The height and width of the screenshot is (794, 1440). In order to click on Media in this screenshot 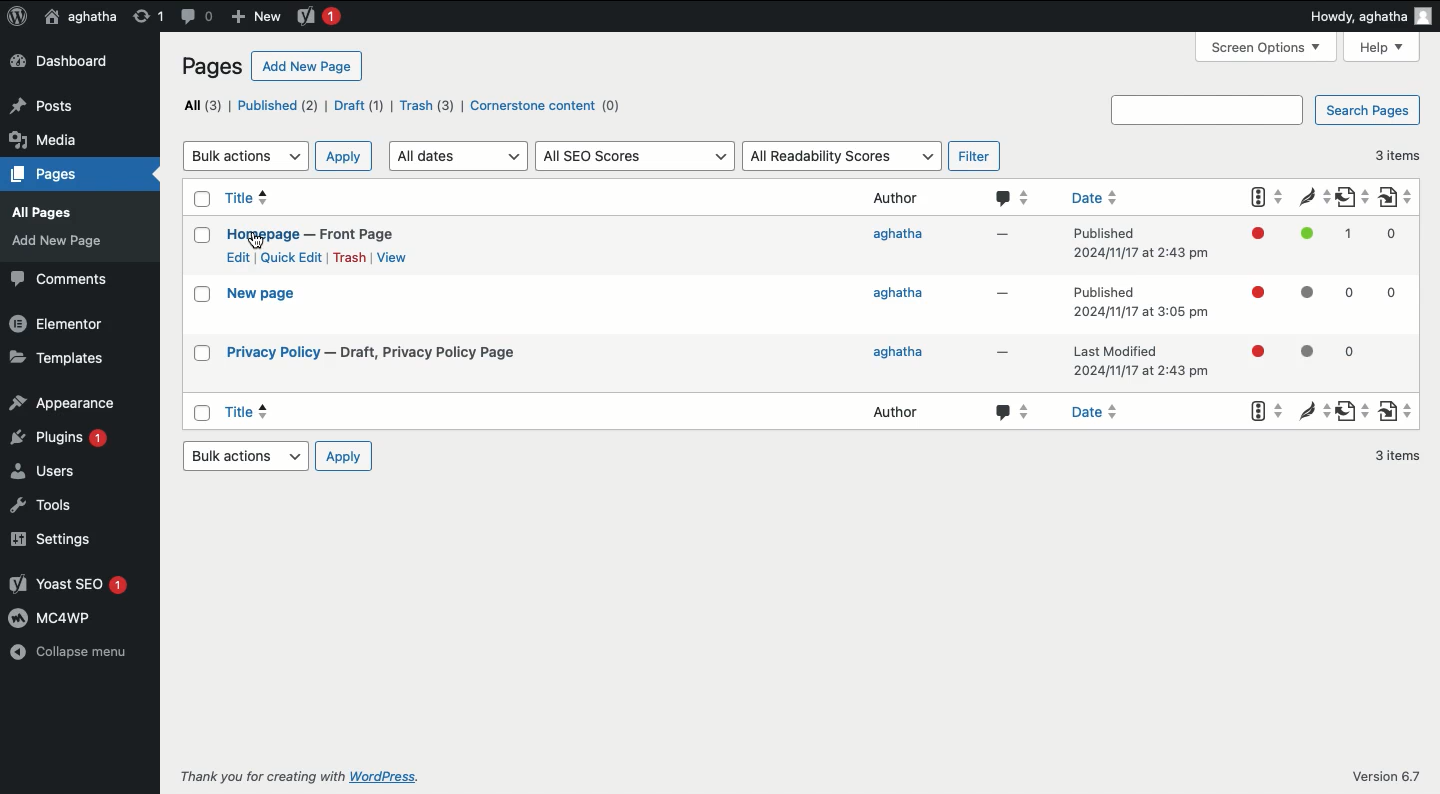, I will do `click(46, 211)`.